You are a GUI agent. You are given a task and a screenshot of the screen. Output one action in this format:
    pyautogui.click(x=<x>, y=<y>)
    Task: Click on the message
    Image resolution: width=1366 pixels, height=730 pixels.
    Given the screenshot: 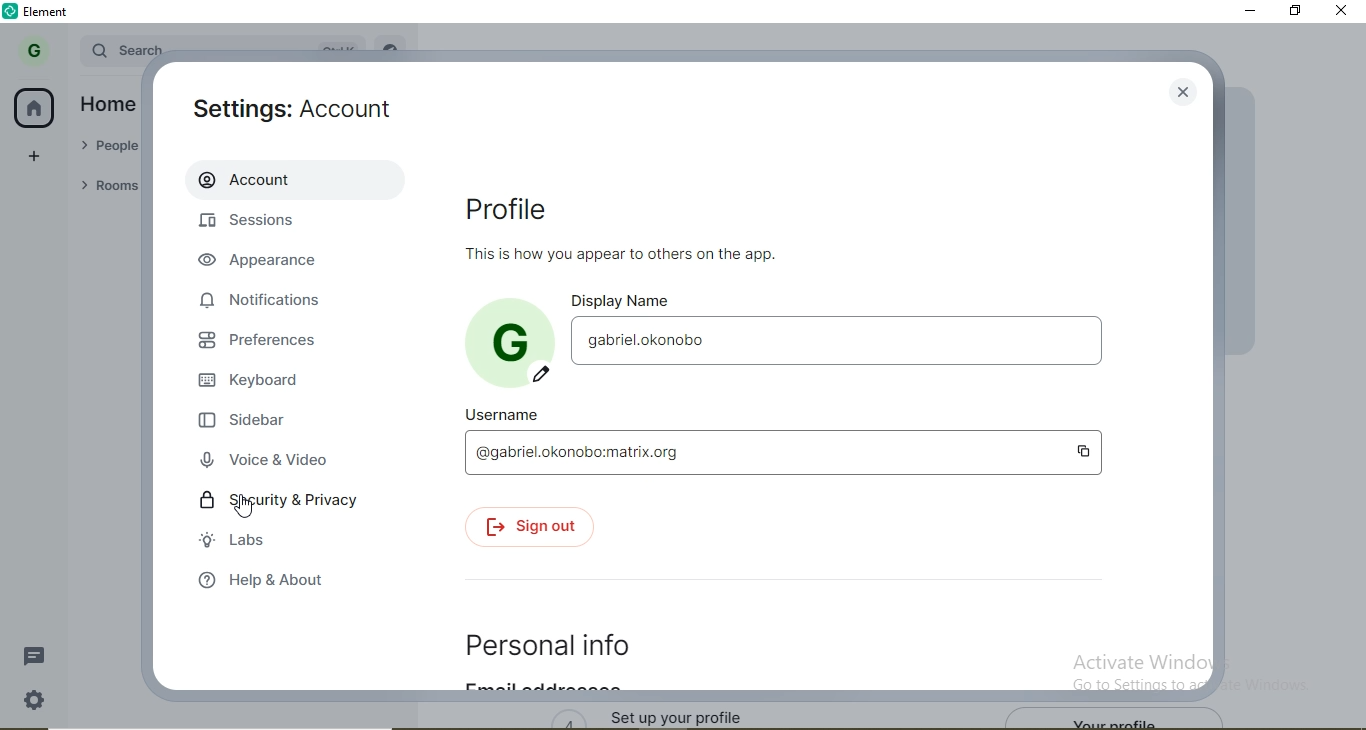 What is the action you would take?
    pyautogui.click(x=37, y=656)
    